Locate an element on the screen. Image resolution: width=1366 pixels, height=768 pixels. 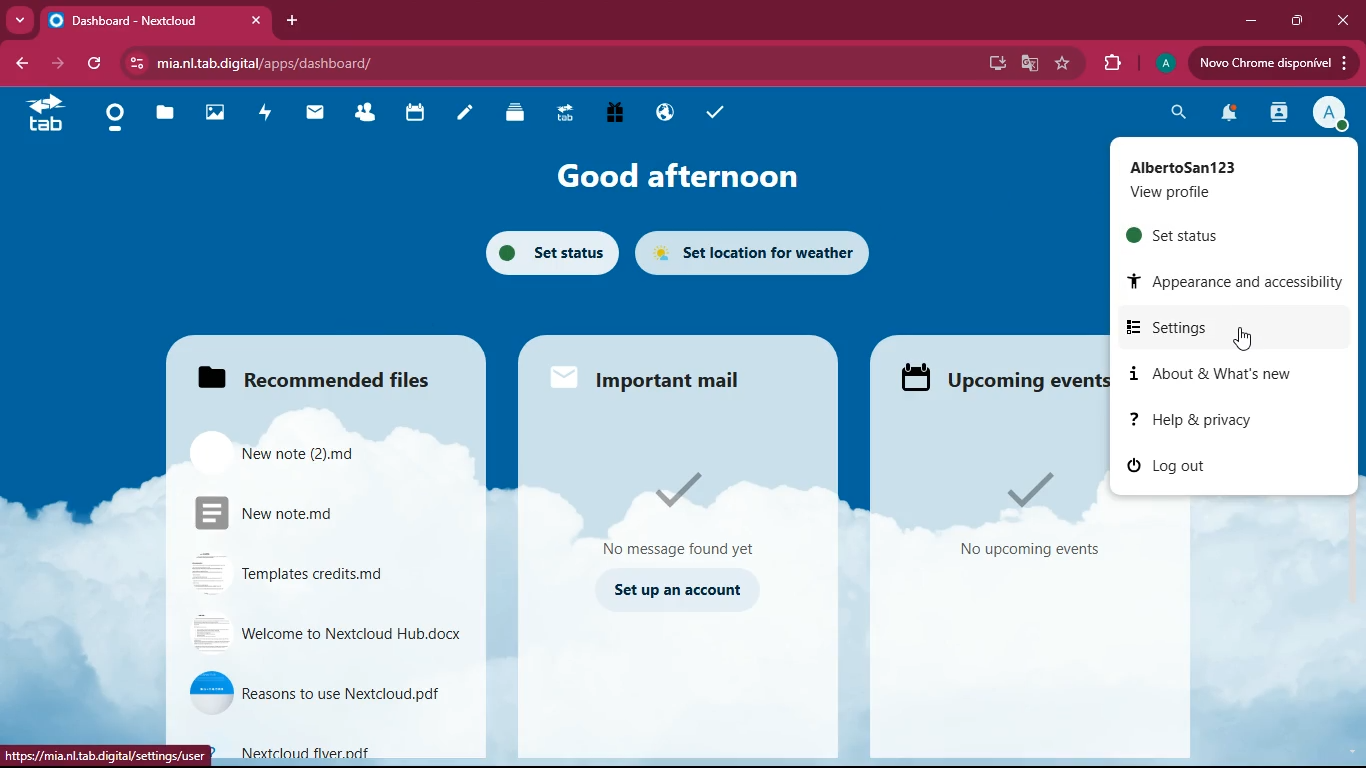
about is located at coordinates (1235, 373).